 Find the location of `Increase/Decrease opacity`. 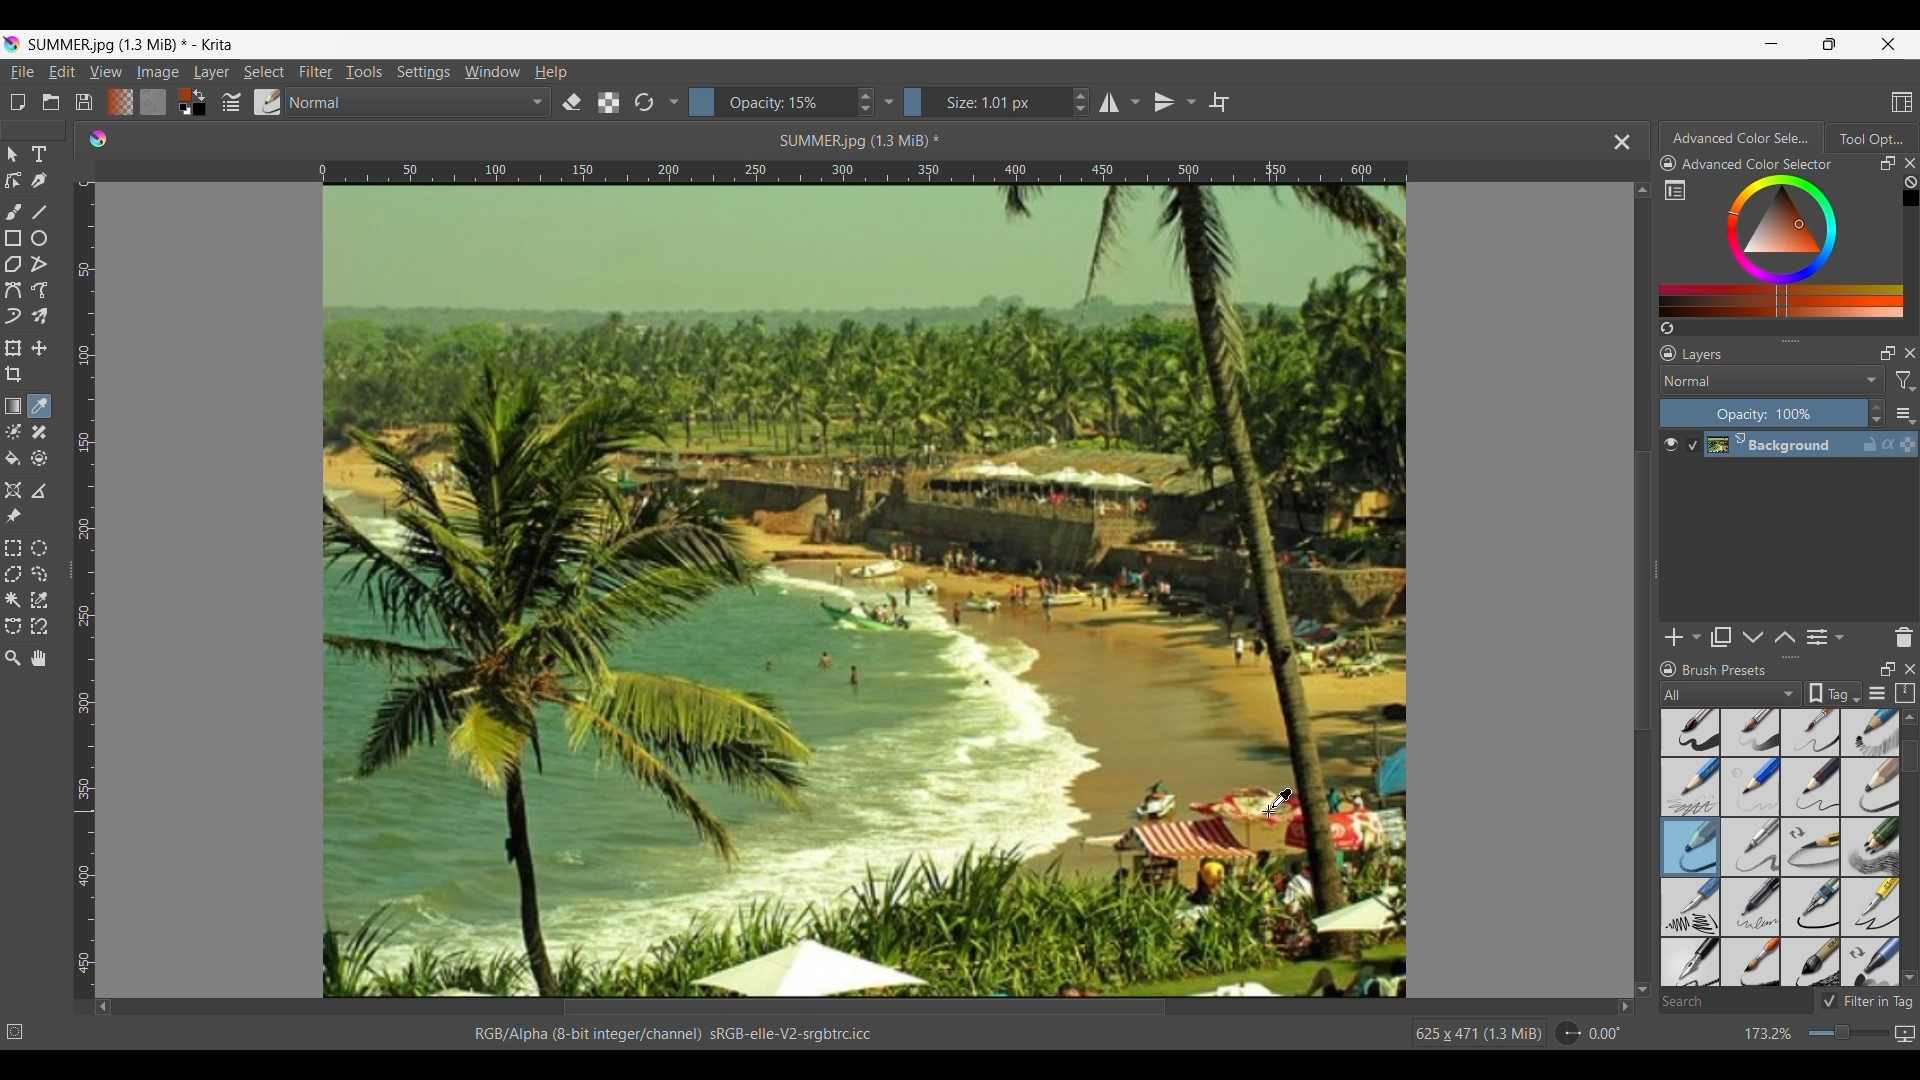

Increase/Decrease opacity is located at coordinates (1876, 414).